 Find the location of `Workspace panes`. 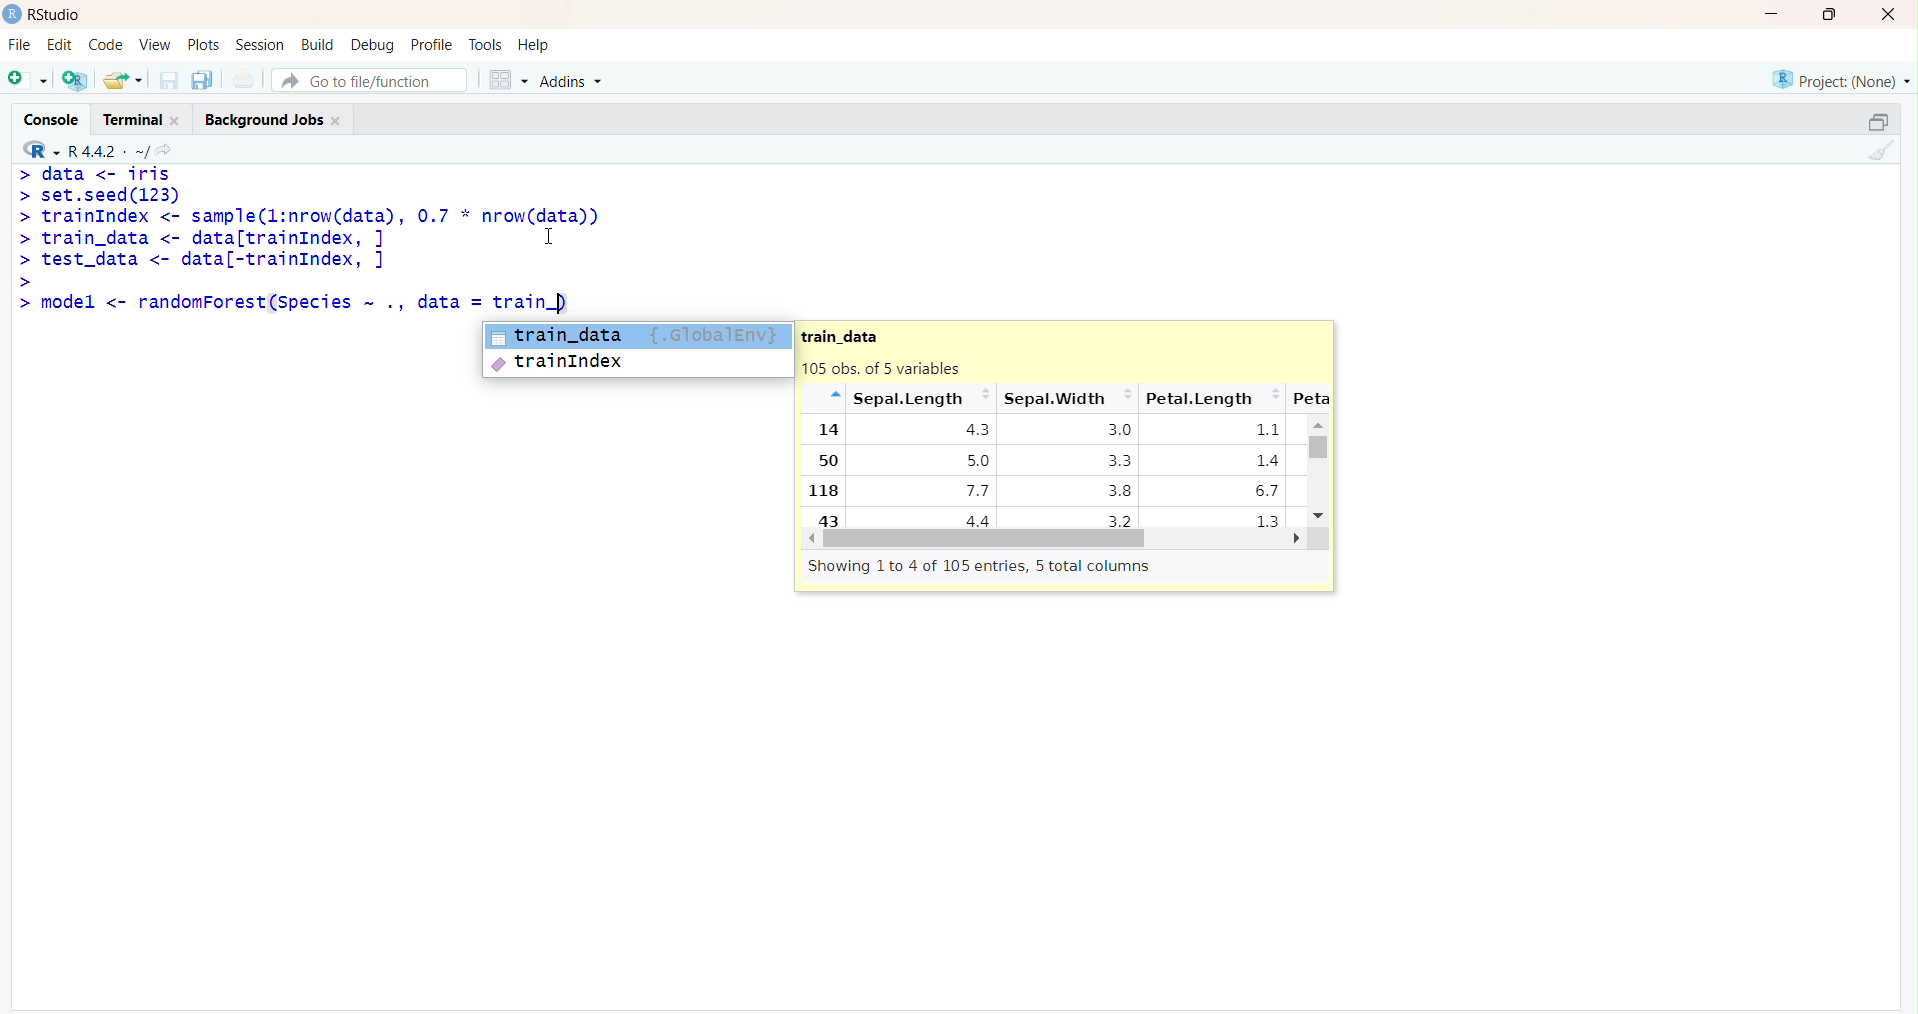

Workspace panes is located at coordinates (504, 77).